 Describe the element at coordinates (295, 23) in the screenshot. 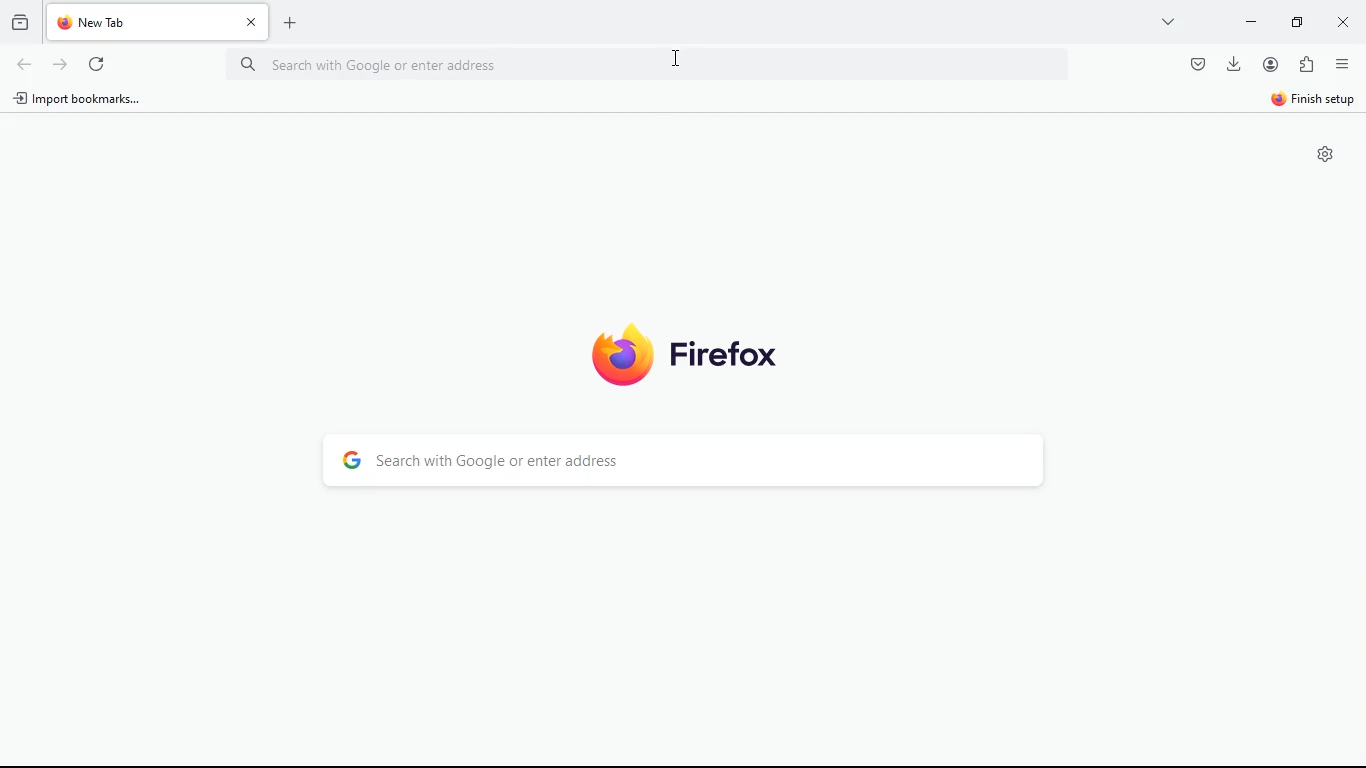

I see `add new tab` at that location.